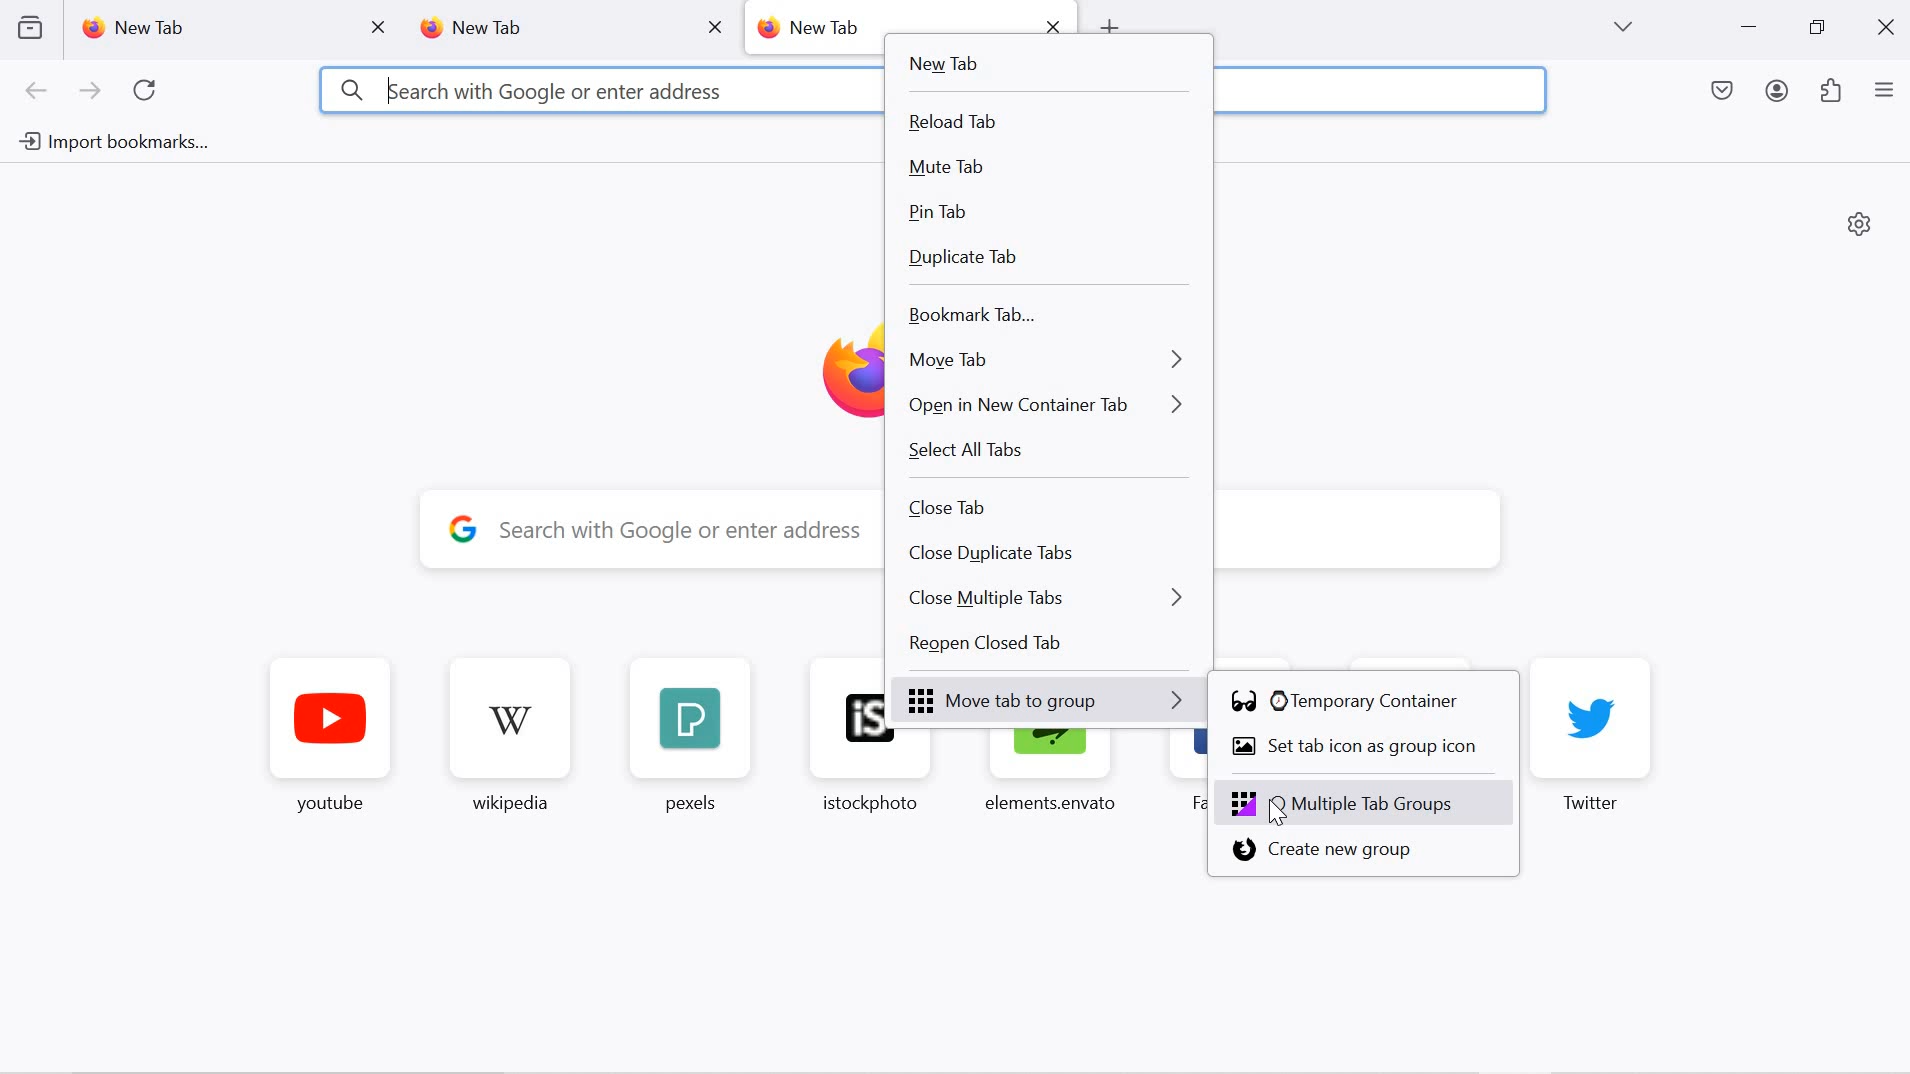 The image size is (1910, 1074). Describe the element at coordinates (1050, 700) in the screenshot. I see `move tab to group` at that location.